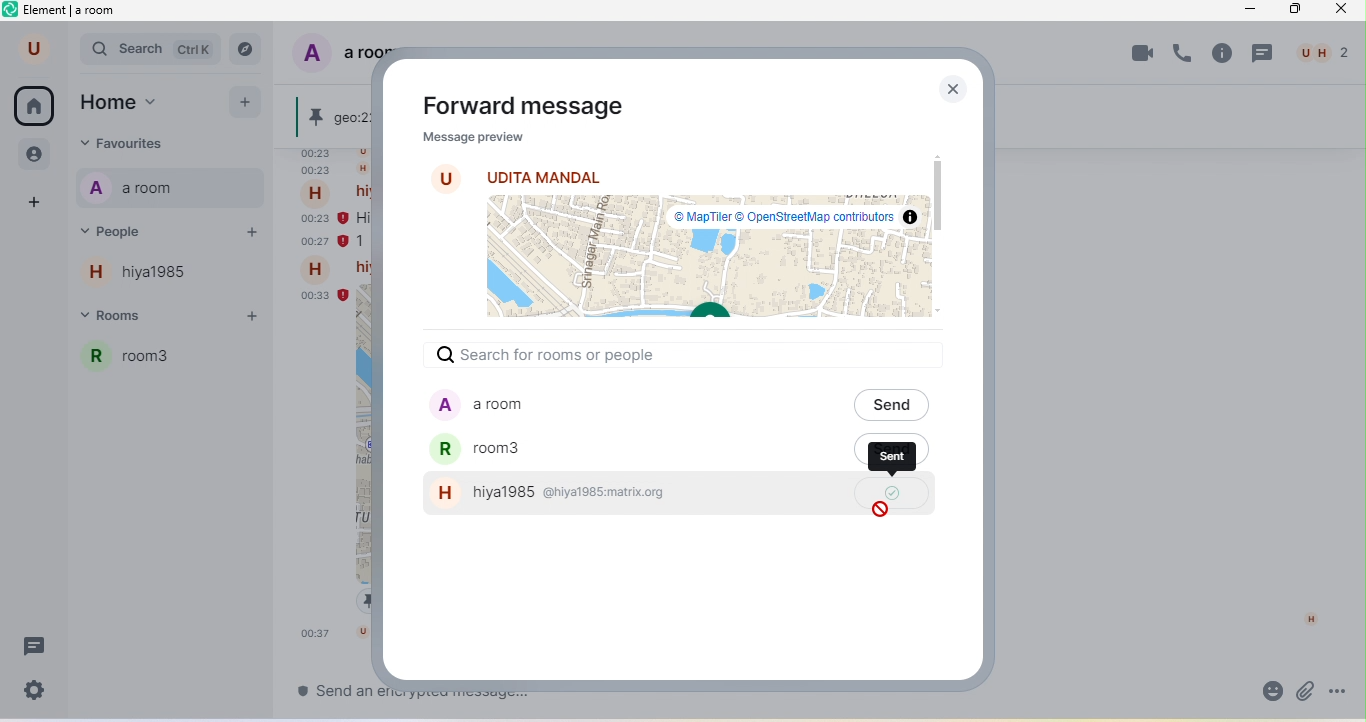 Image resolution: width=1366 pixels, height=722 pixels. What do you see at coordinates (251, 48) in the screenshot?
I see `navigator` at bounding box center [251, 48].